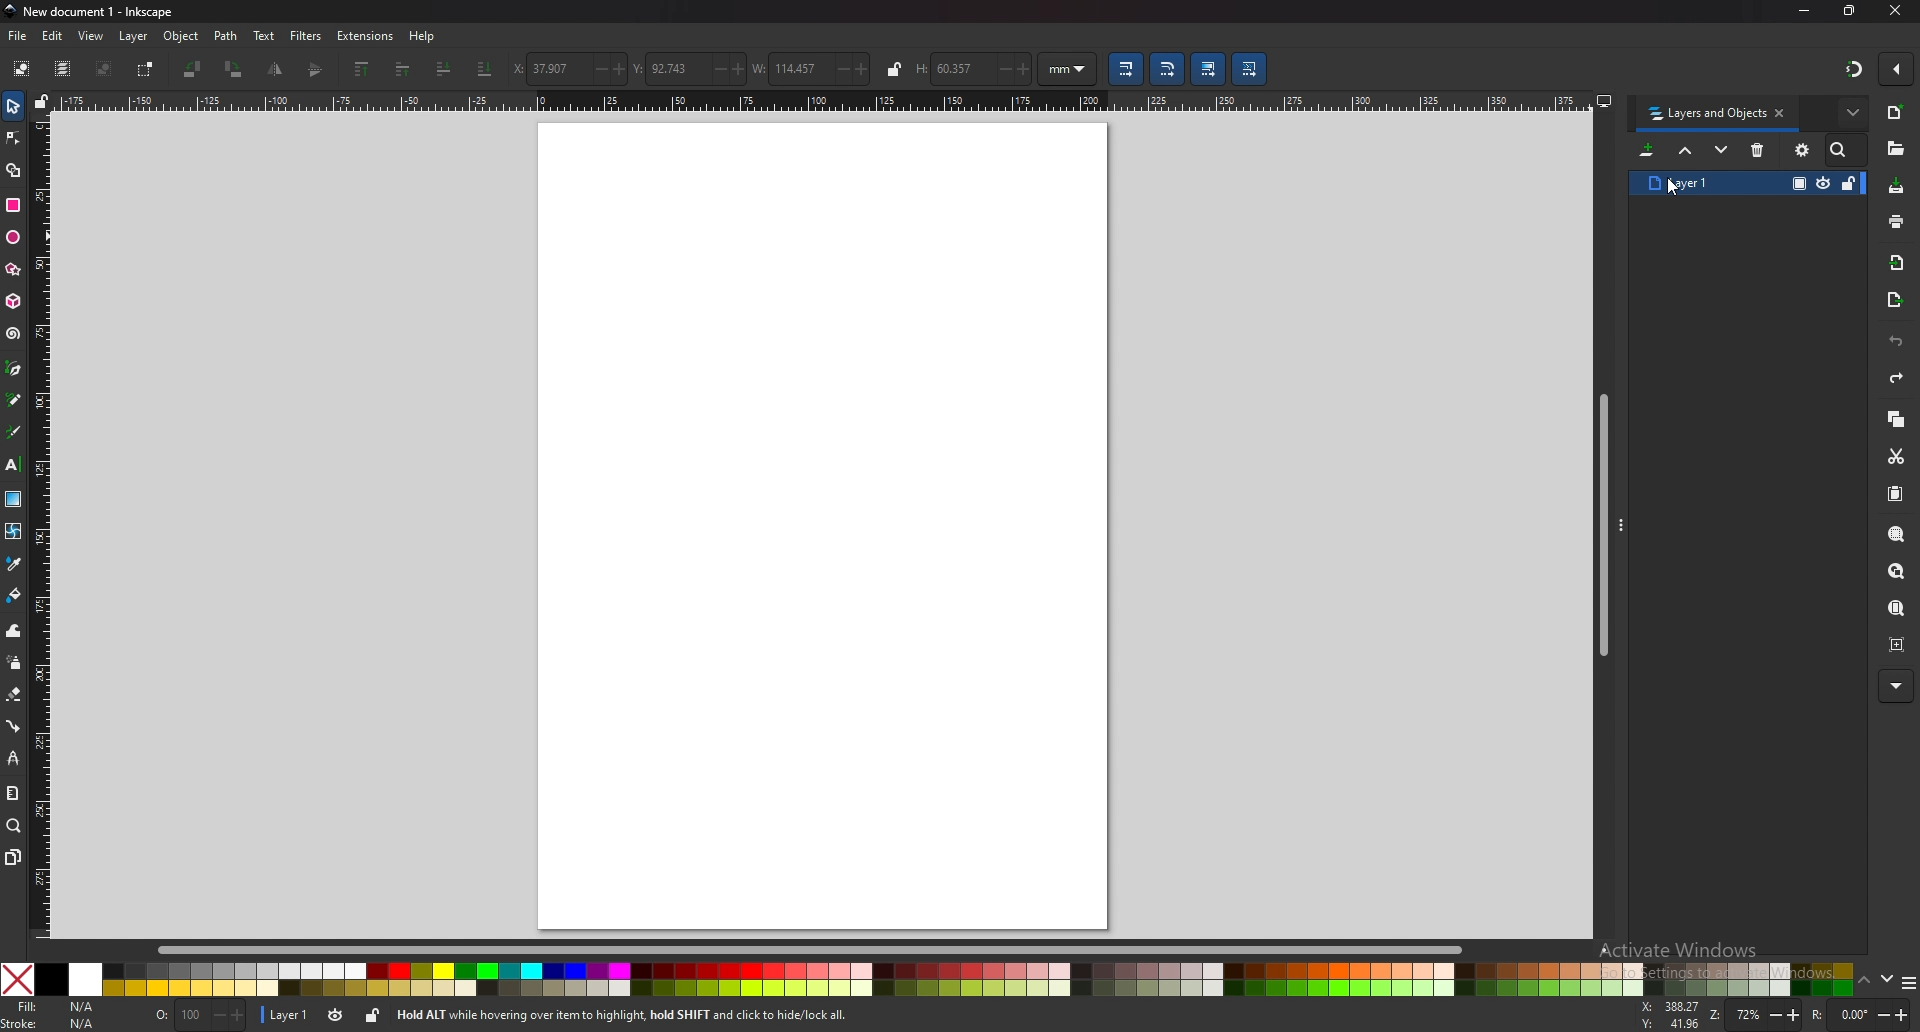 Image resolution: width=1920 pixels, height=1032 pixels. I want to click on lower to bottom, so click(486, 69).